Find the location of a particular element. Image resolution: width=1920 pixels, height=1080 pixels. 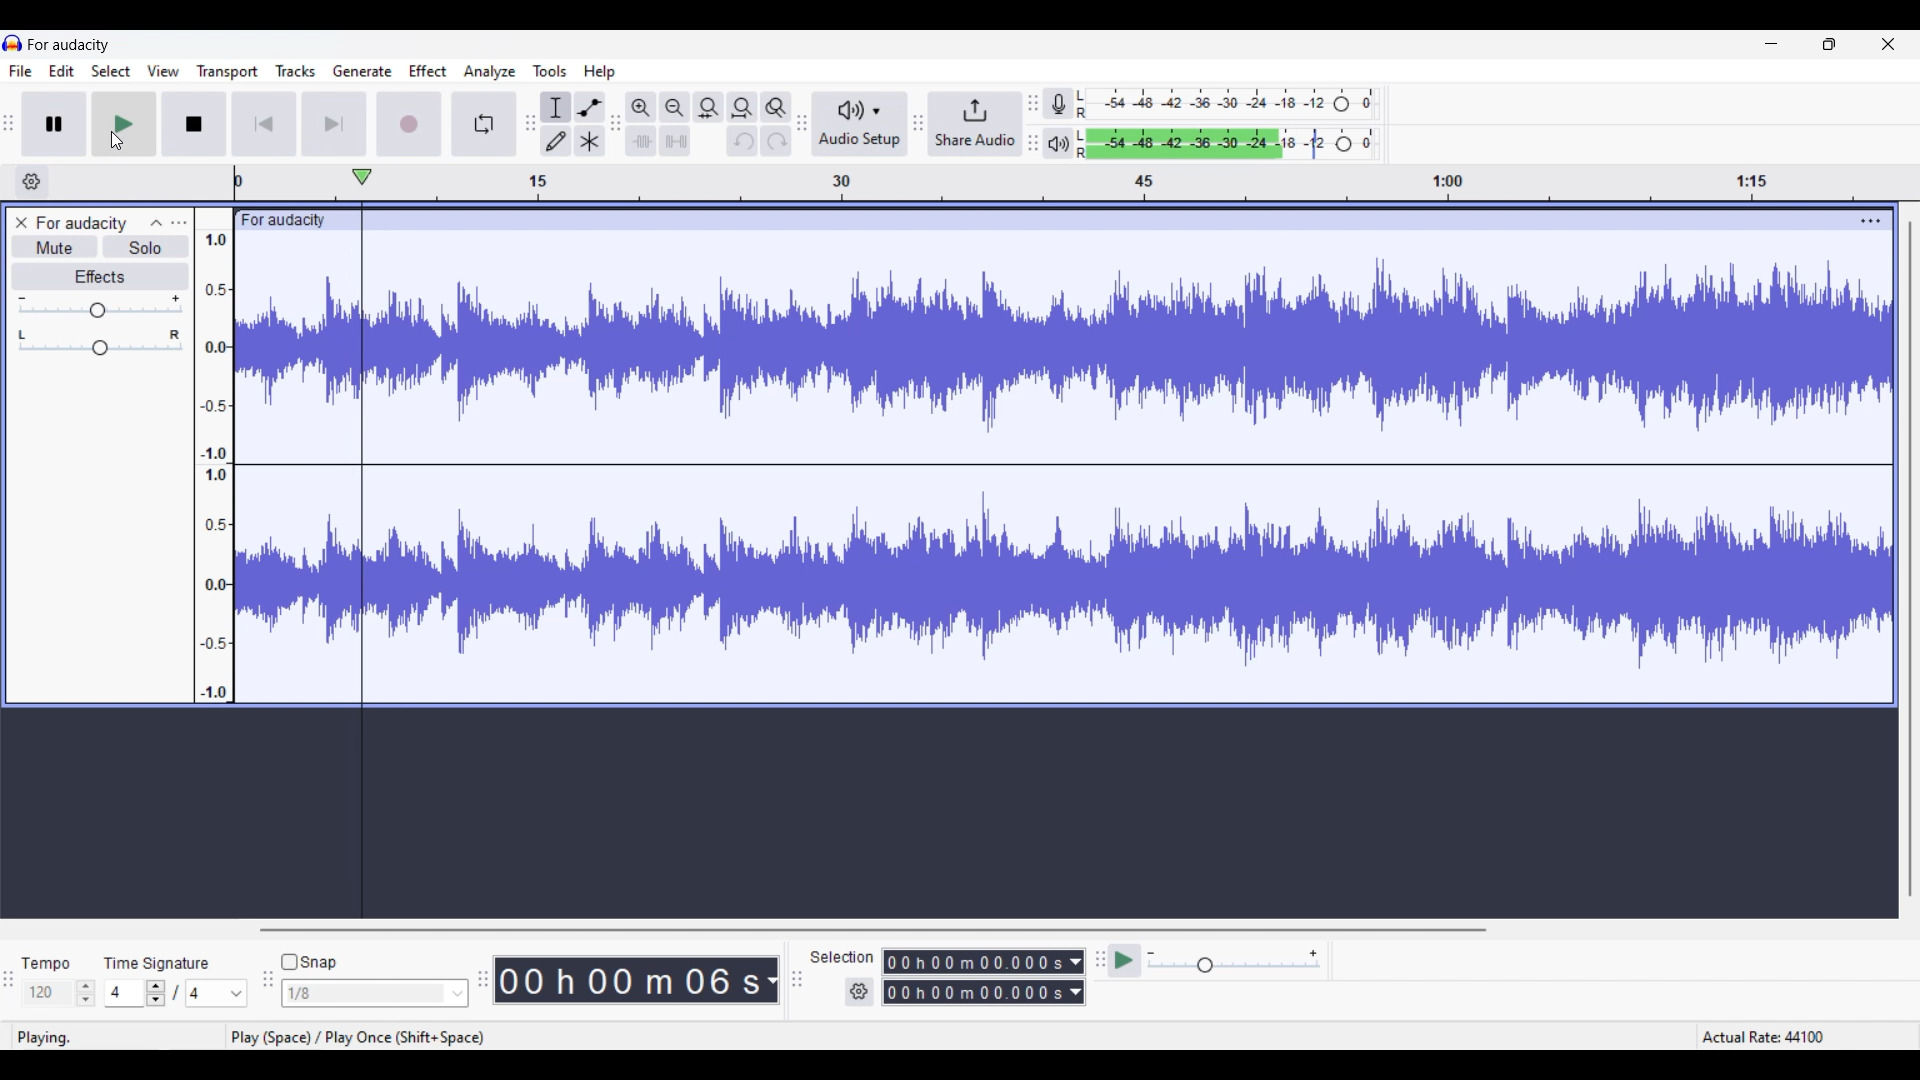

Generate menu is located at coordinates (362, 71).